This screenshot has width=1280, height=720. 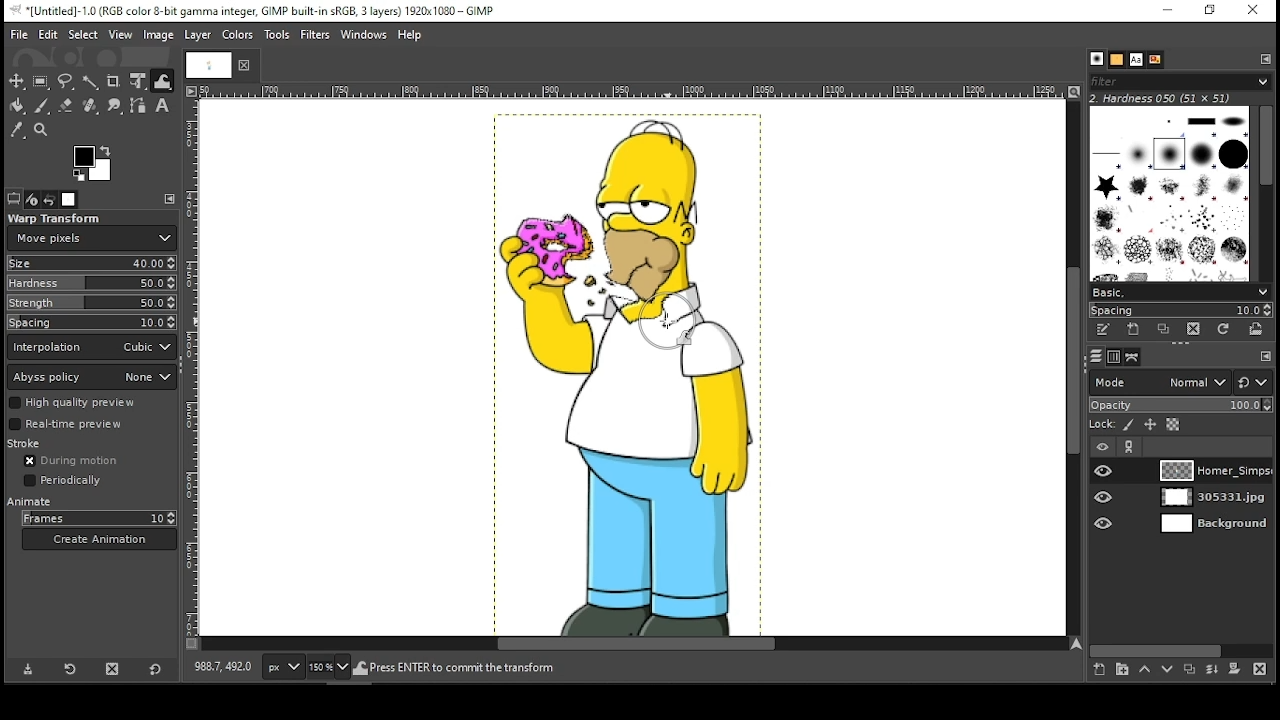 I want to click on text tool, so click(x=162, y=105).